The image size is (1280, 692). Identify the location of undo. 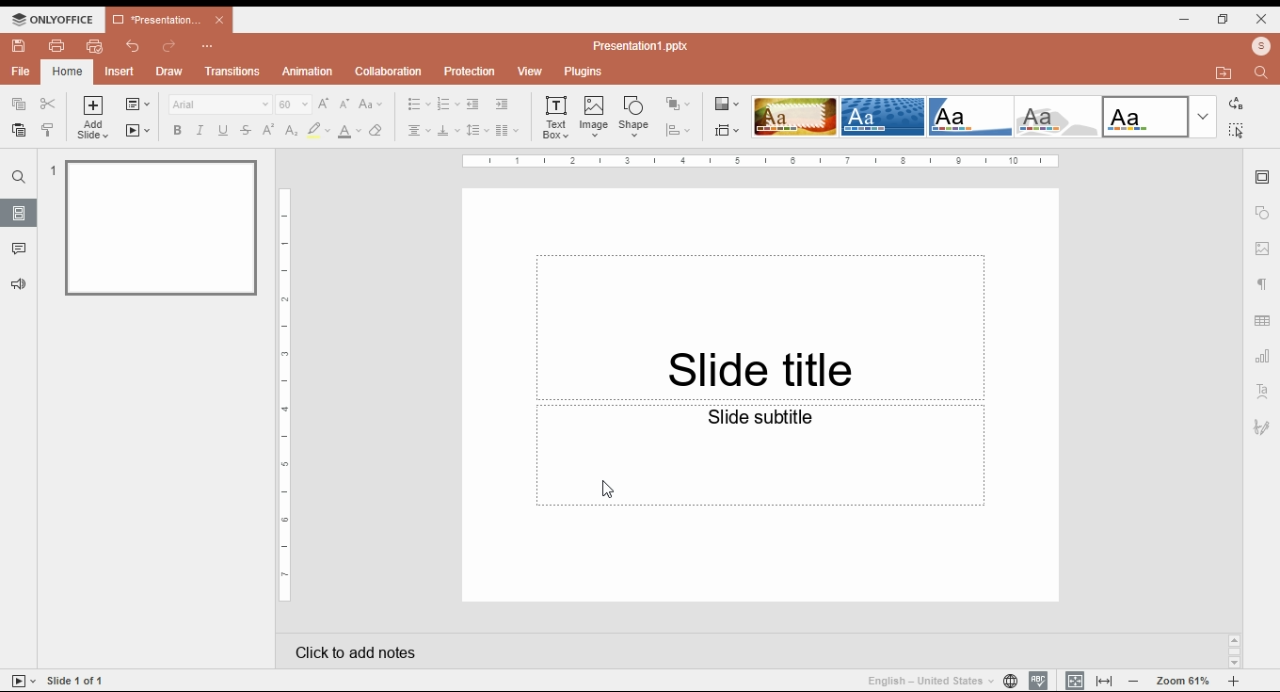
(134, 46).